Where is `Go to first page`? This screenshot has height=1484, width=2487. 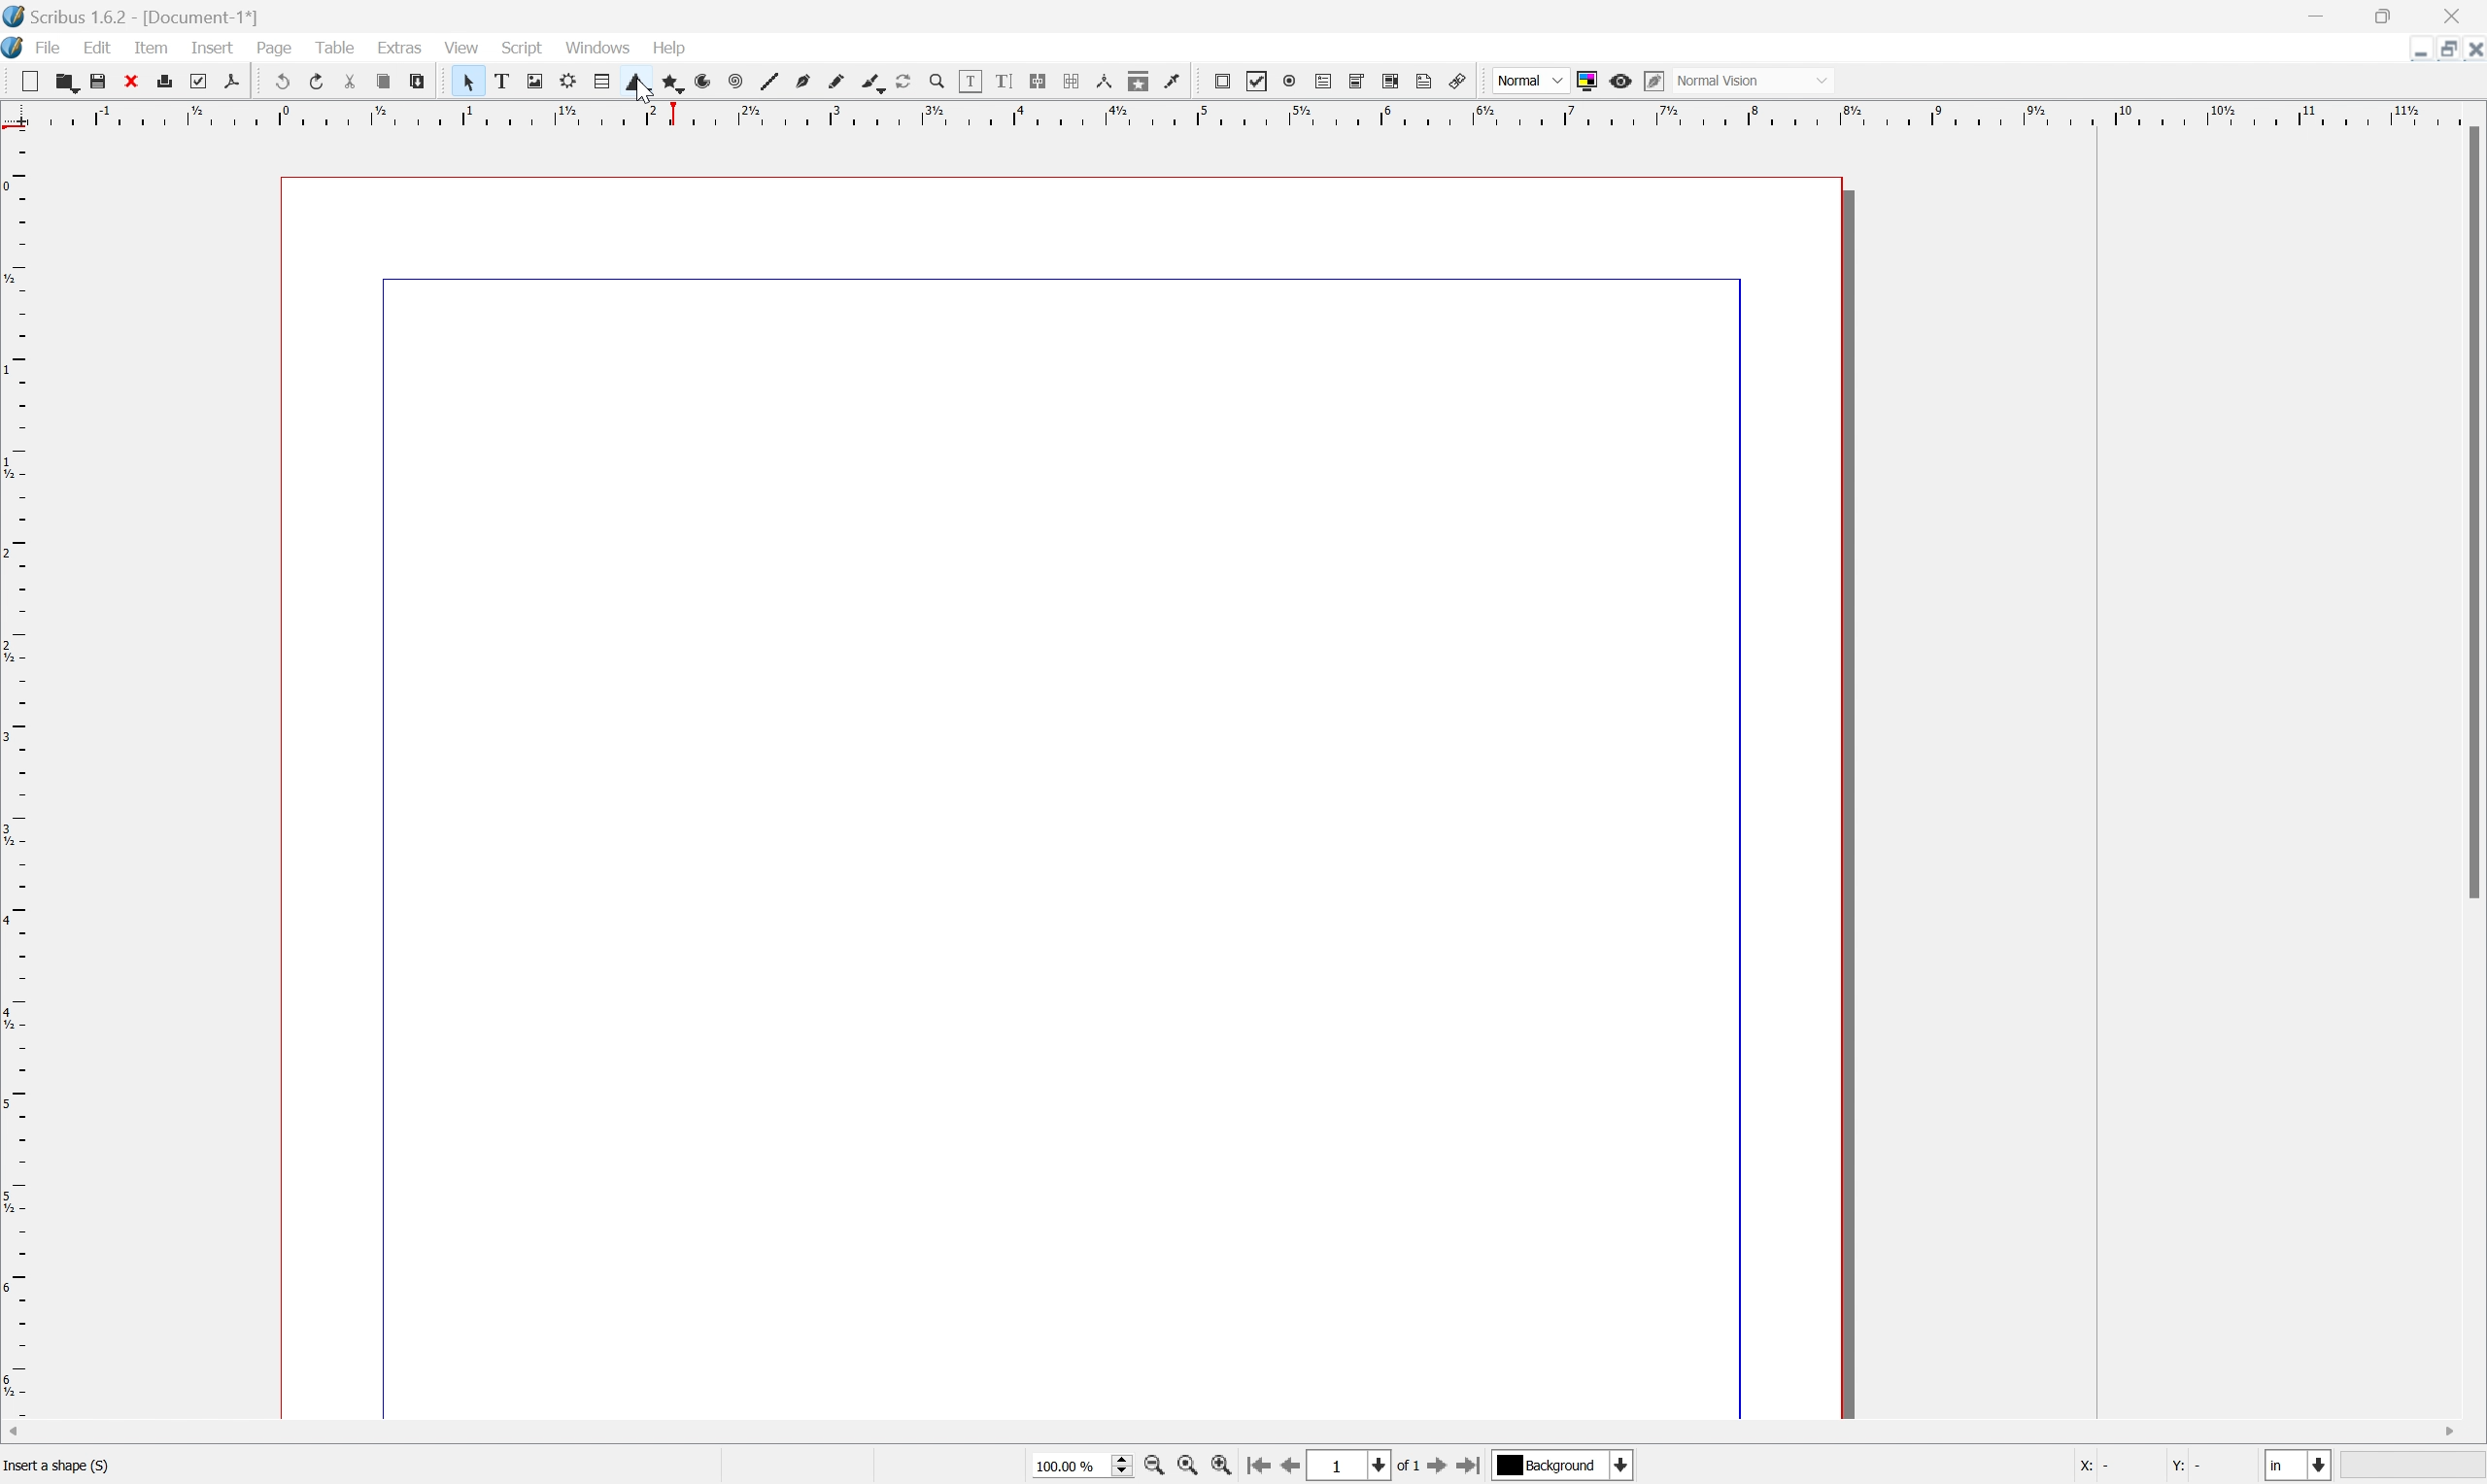 Go to first page is located at coordinates (1258, 1466).